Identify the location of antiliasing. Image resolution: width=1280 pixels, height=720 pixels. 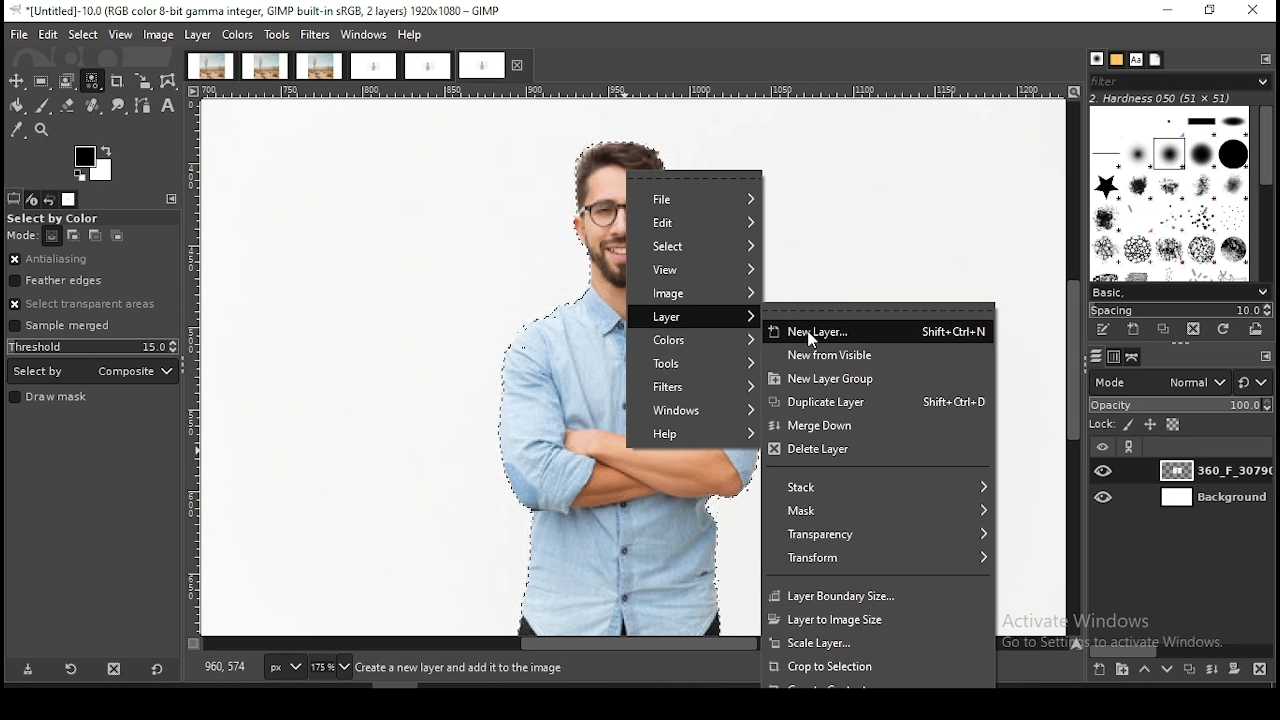
(92, 260).